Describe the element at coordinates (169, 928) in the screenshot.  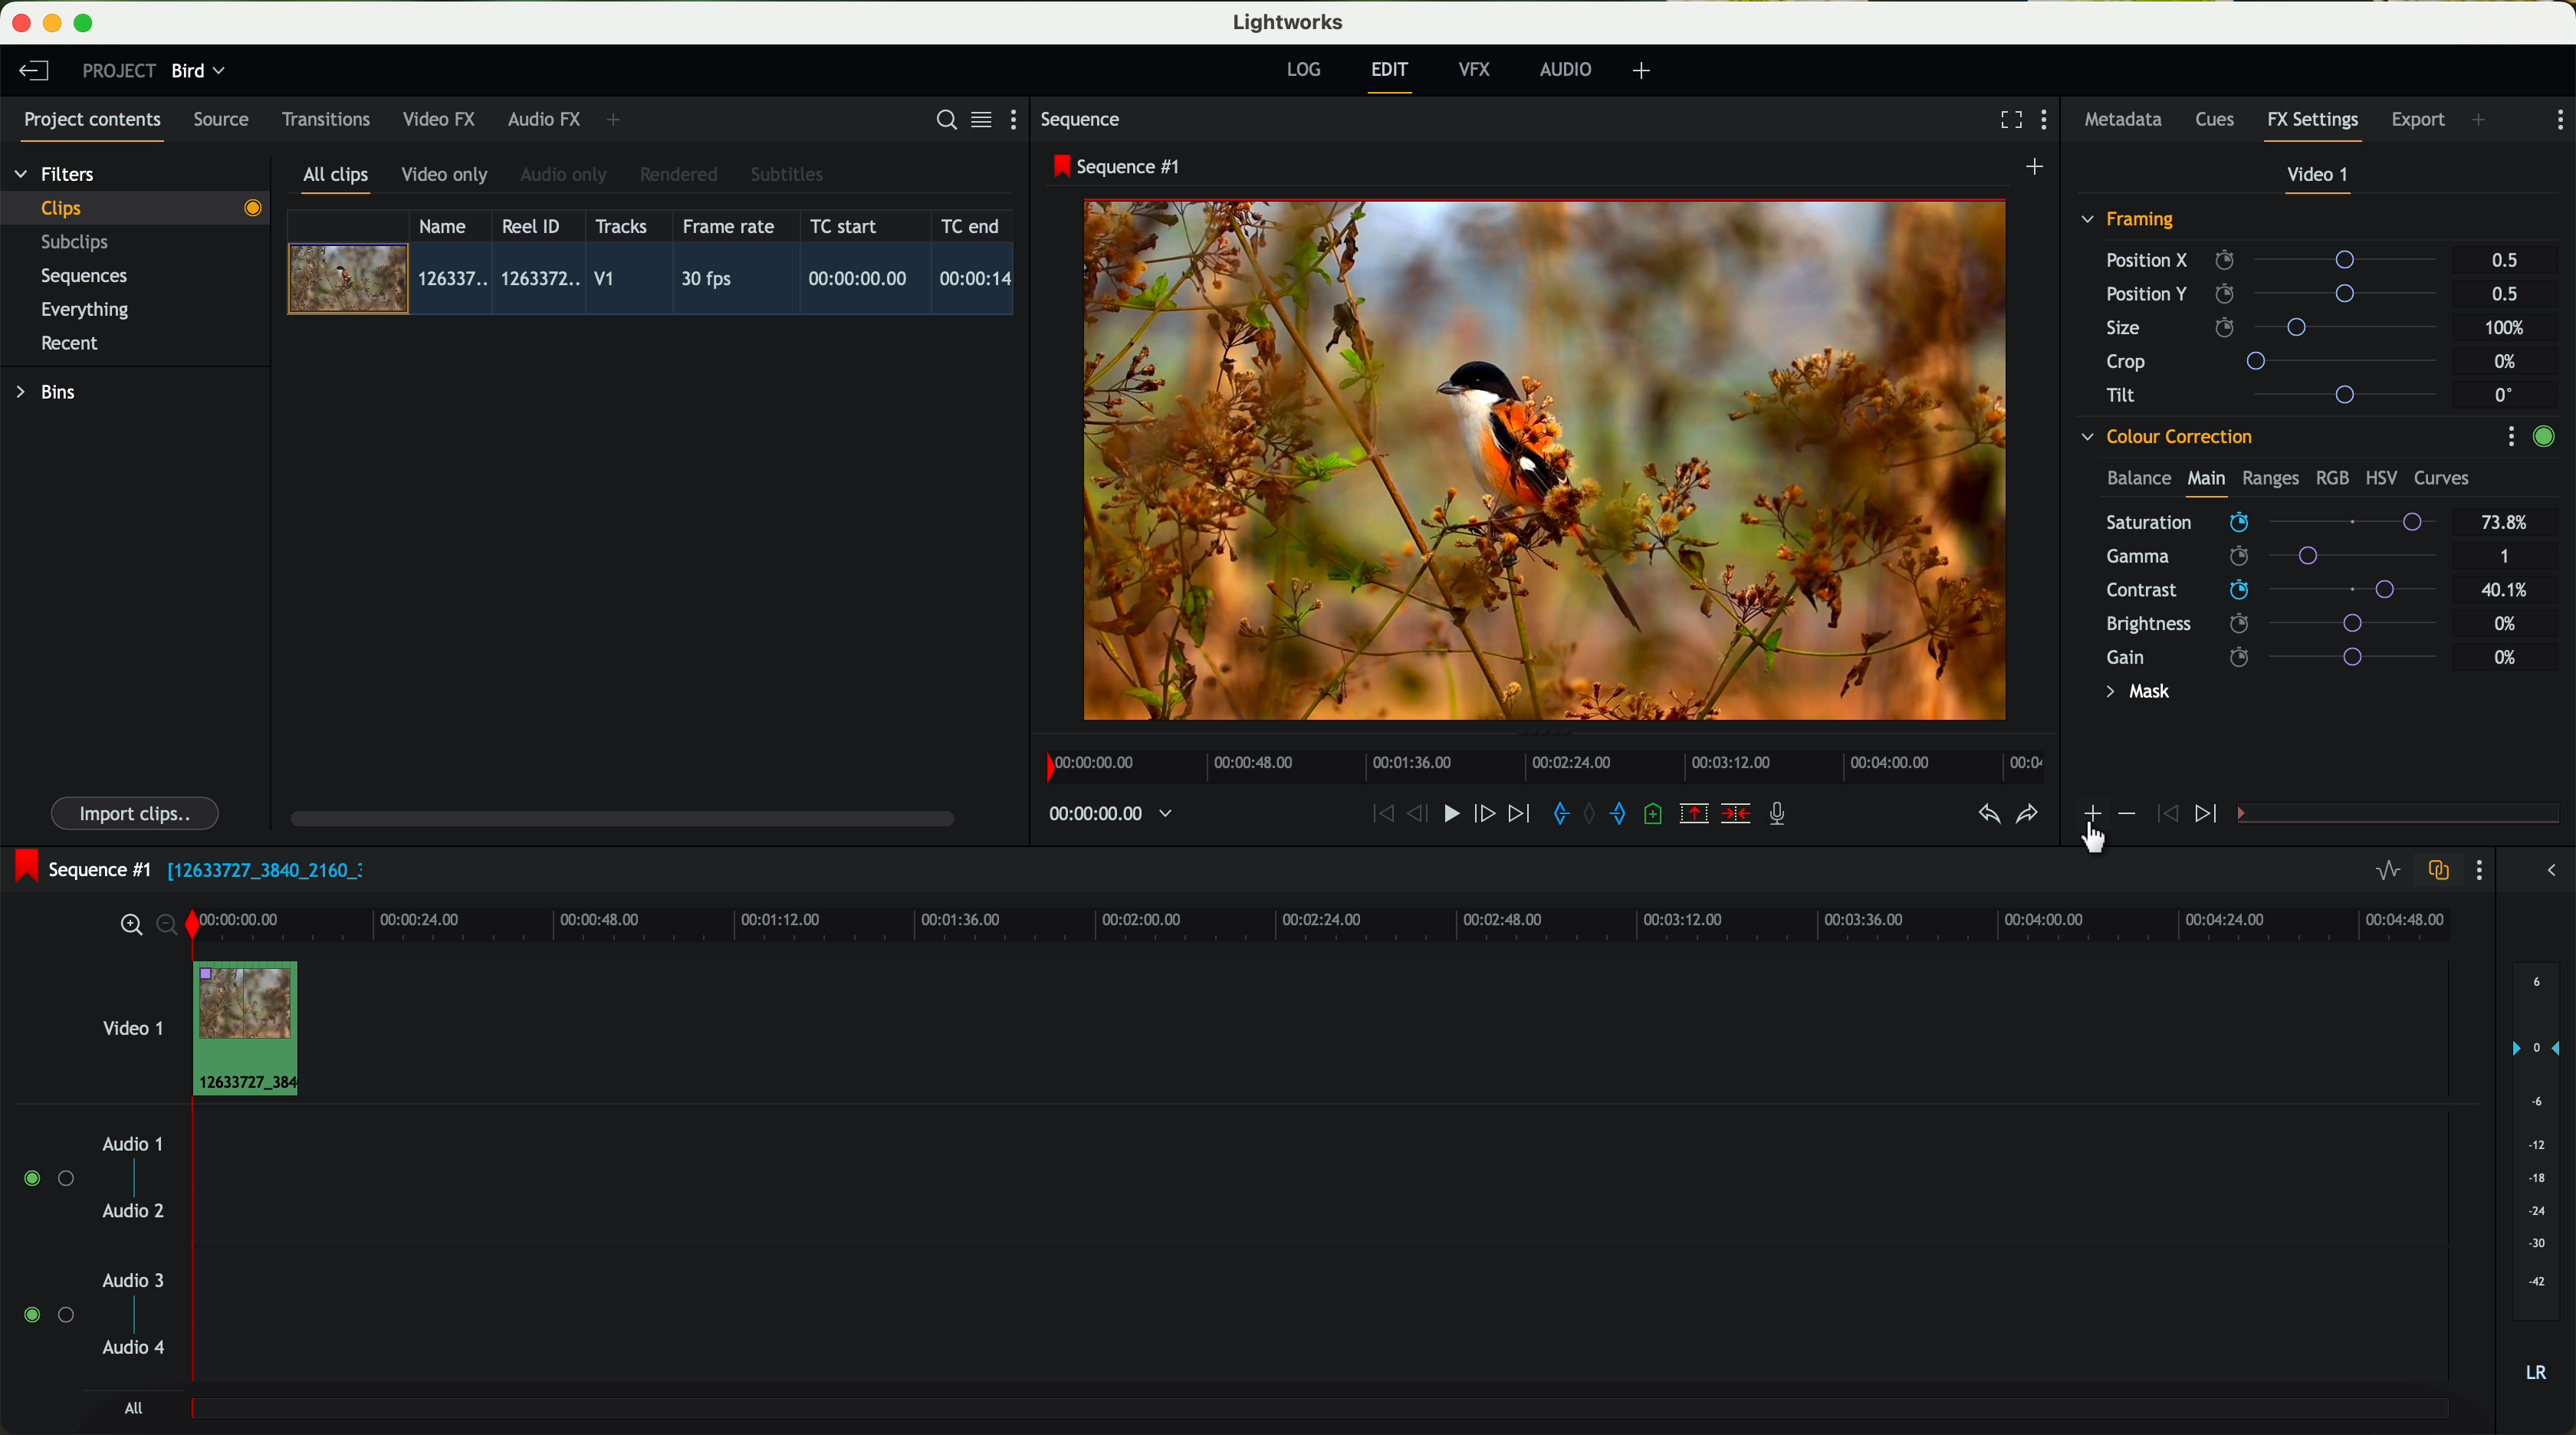
I see `zoom out` at that location.